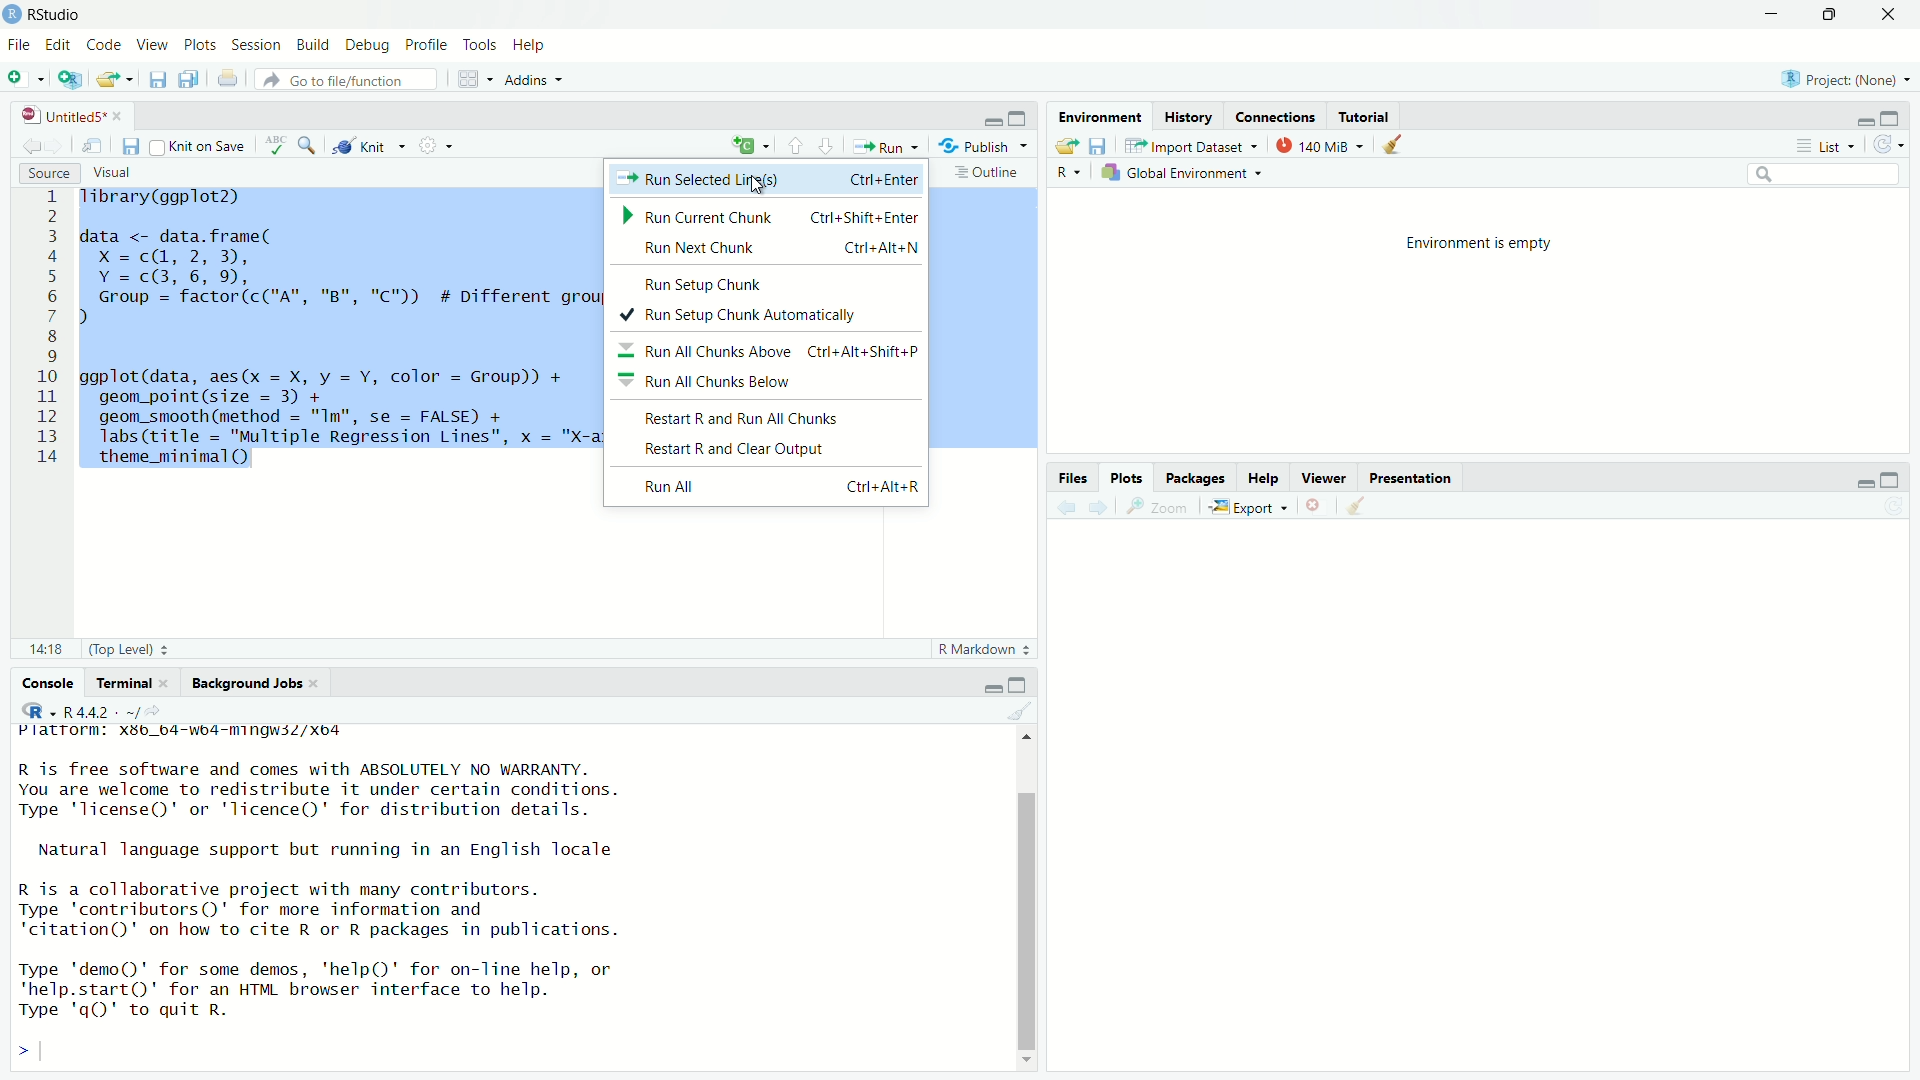 The height and width of the screenshot is (1080, 1920). Describe the element at coordinates (483, 46) in the screenshot. I see `Tools` at that location.